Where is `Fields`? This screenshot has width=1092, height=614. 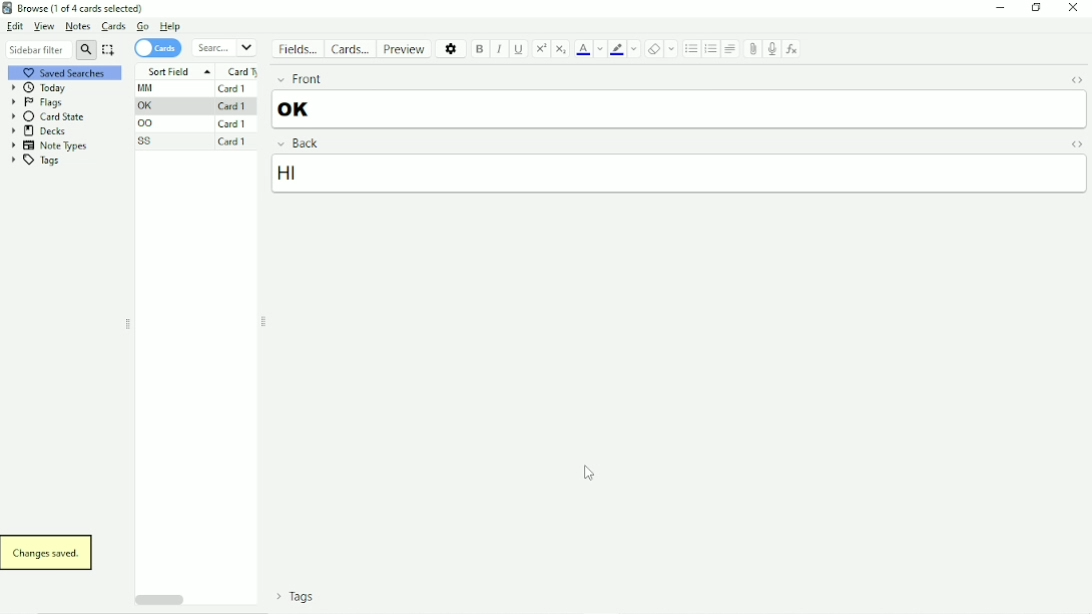
Fields is located at coordinates (299, 52).